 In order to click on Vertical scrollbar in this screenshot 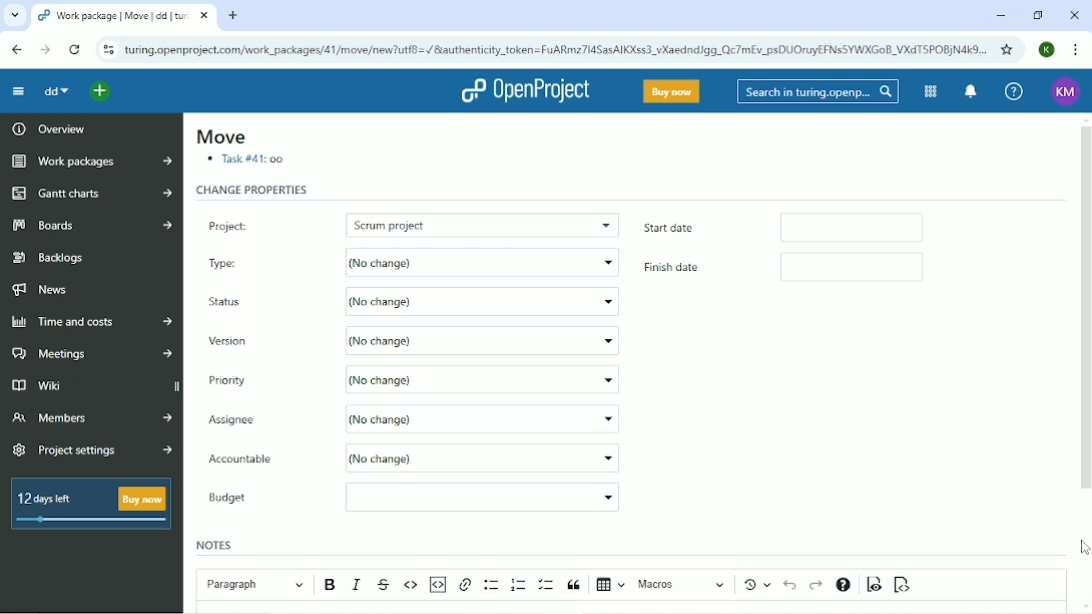, I will do `click(1083, 307)`.